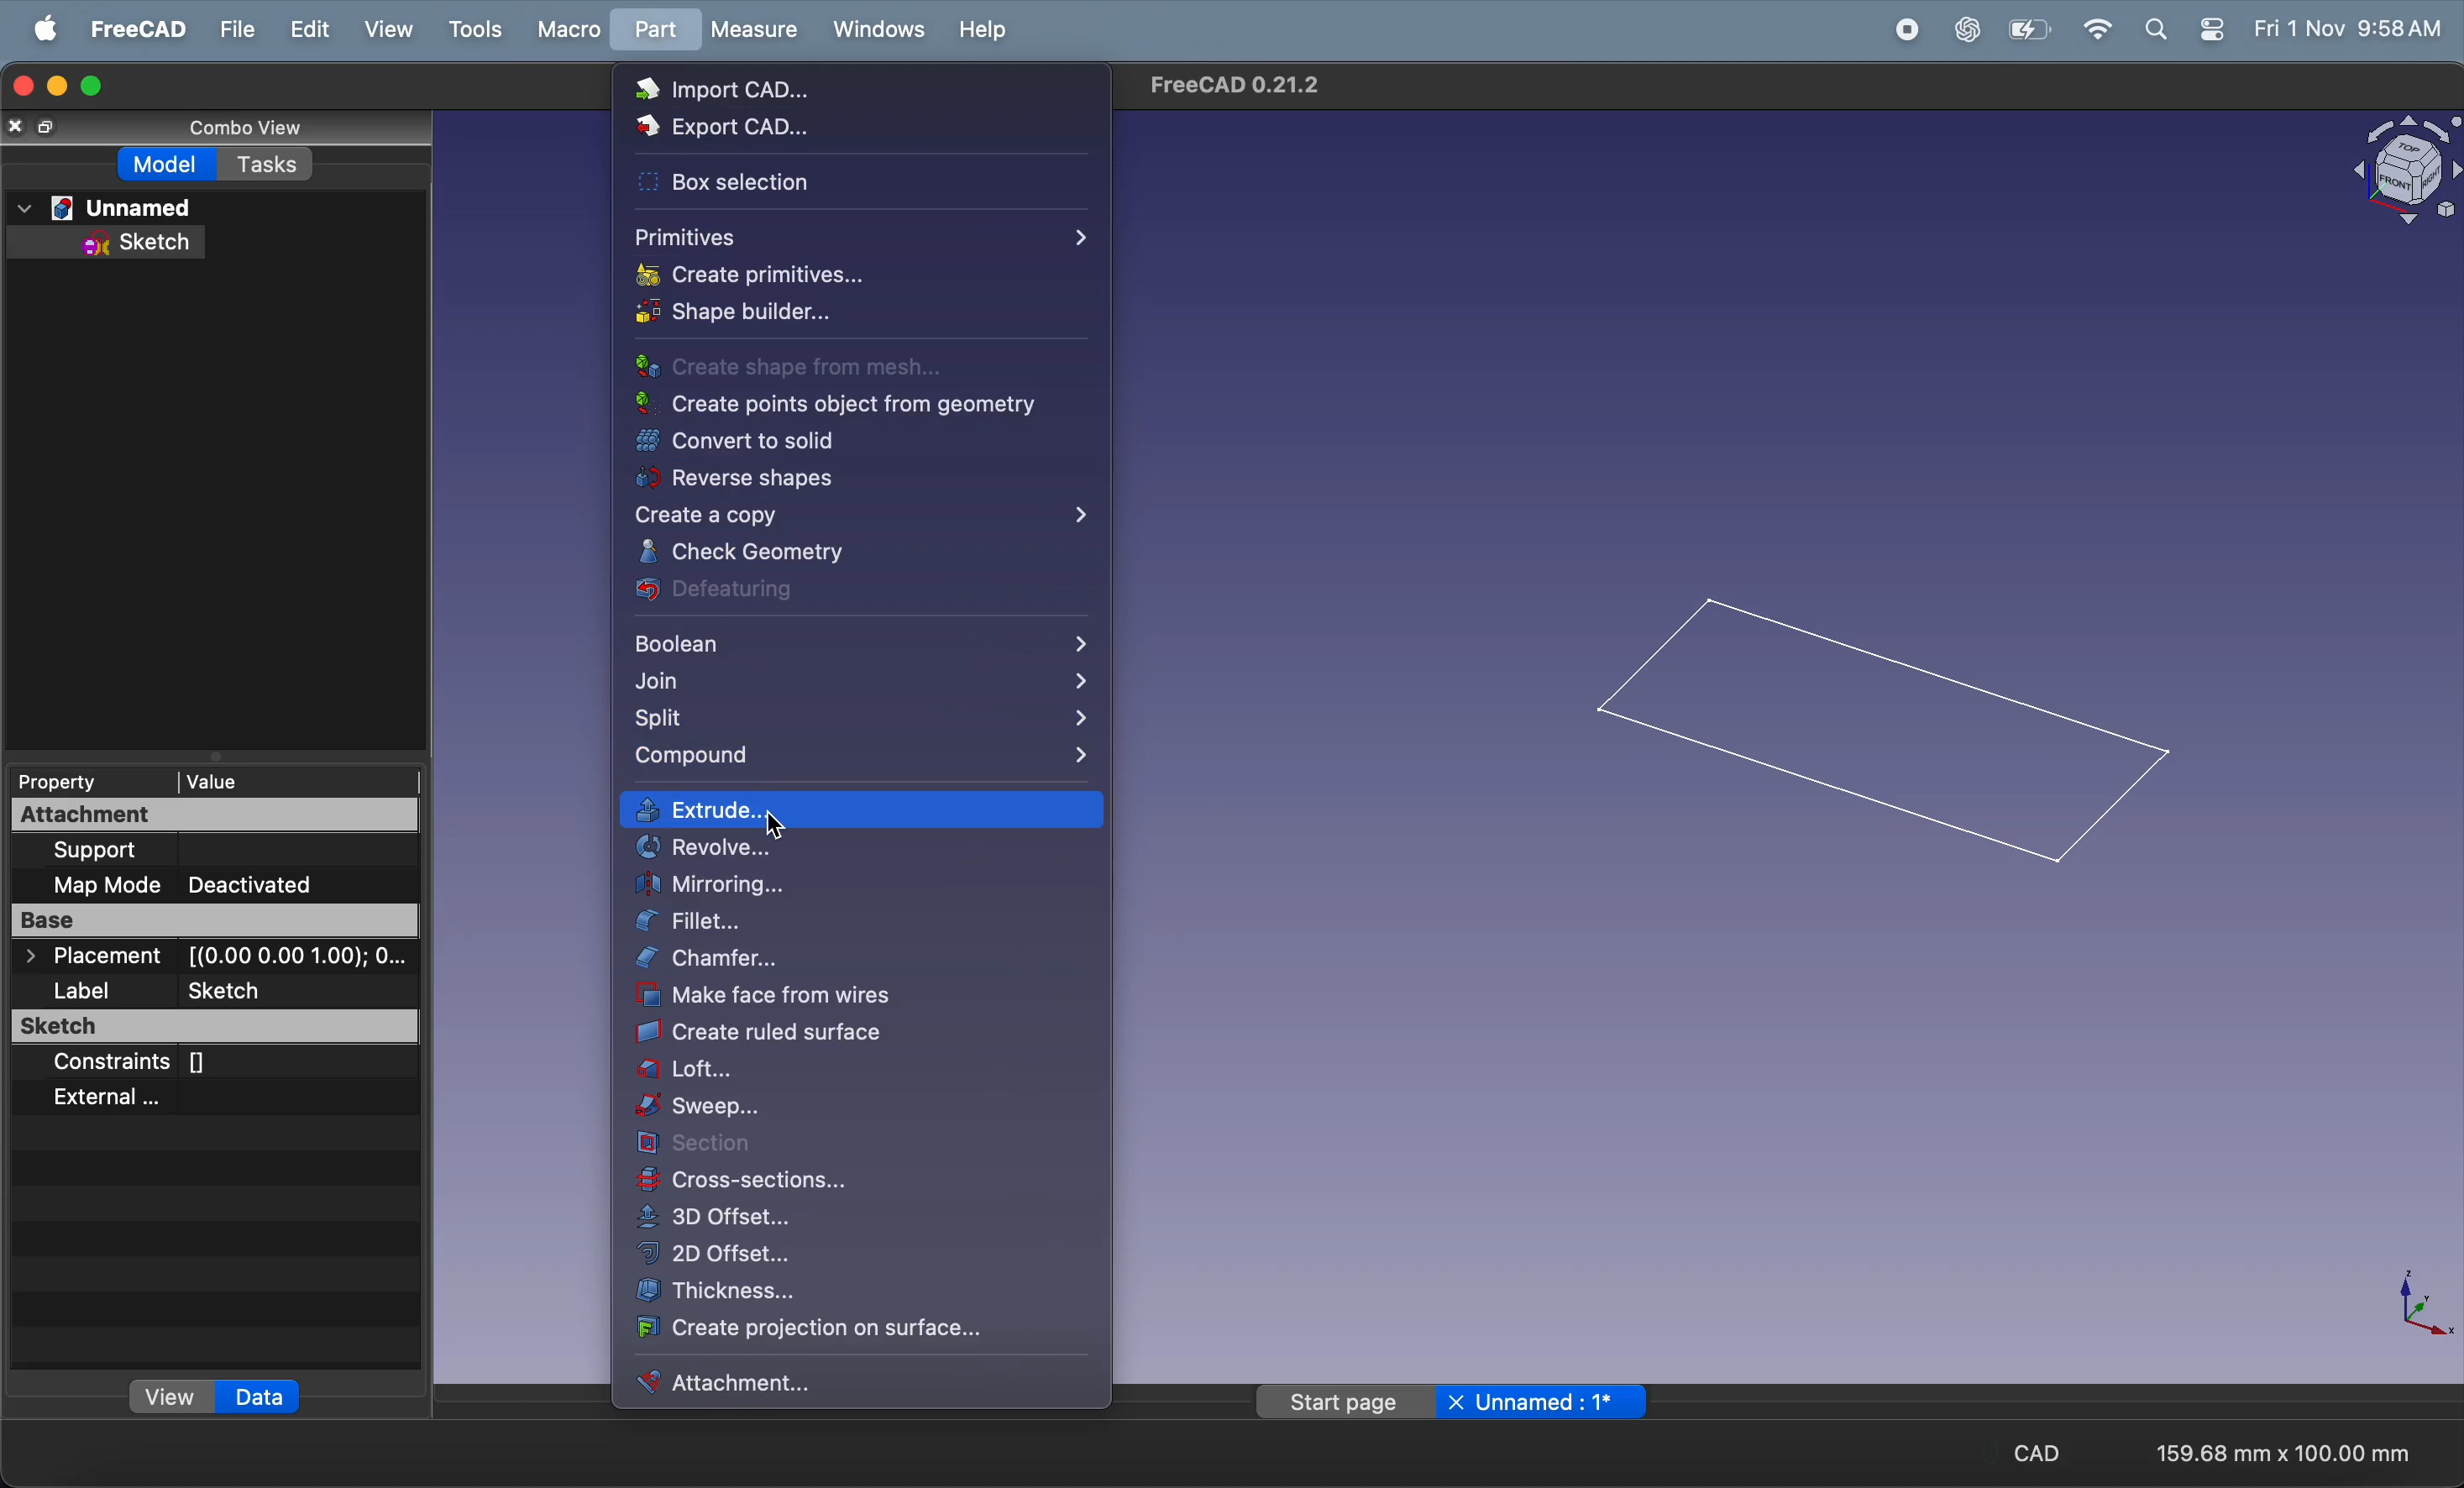 The width and height of the screenshot is (2464, 1488). Describe the element at coordinates (864, 682) in the screenshot. I see `join` at that location.